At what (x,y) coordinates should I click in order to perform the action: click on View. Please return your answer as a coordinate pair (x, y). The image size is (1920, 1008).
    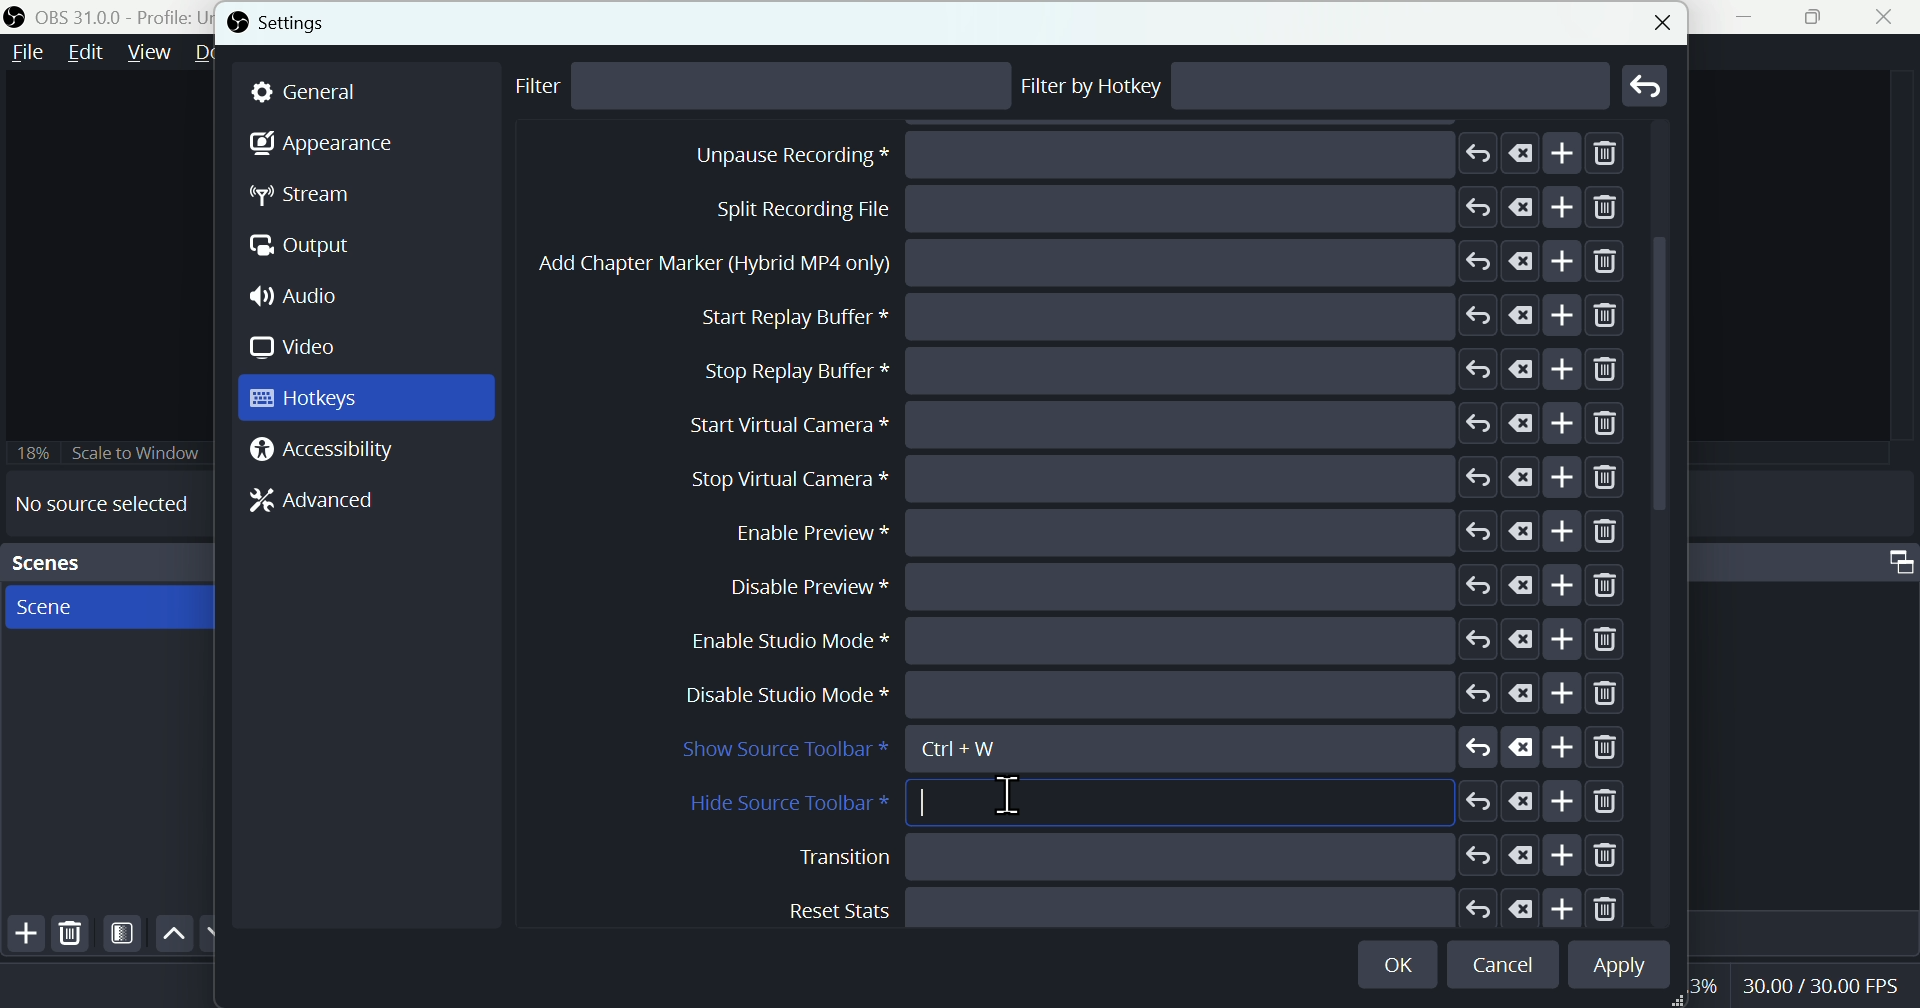
    Looking at the image, I should click on (145, 53).